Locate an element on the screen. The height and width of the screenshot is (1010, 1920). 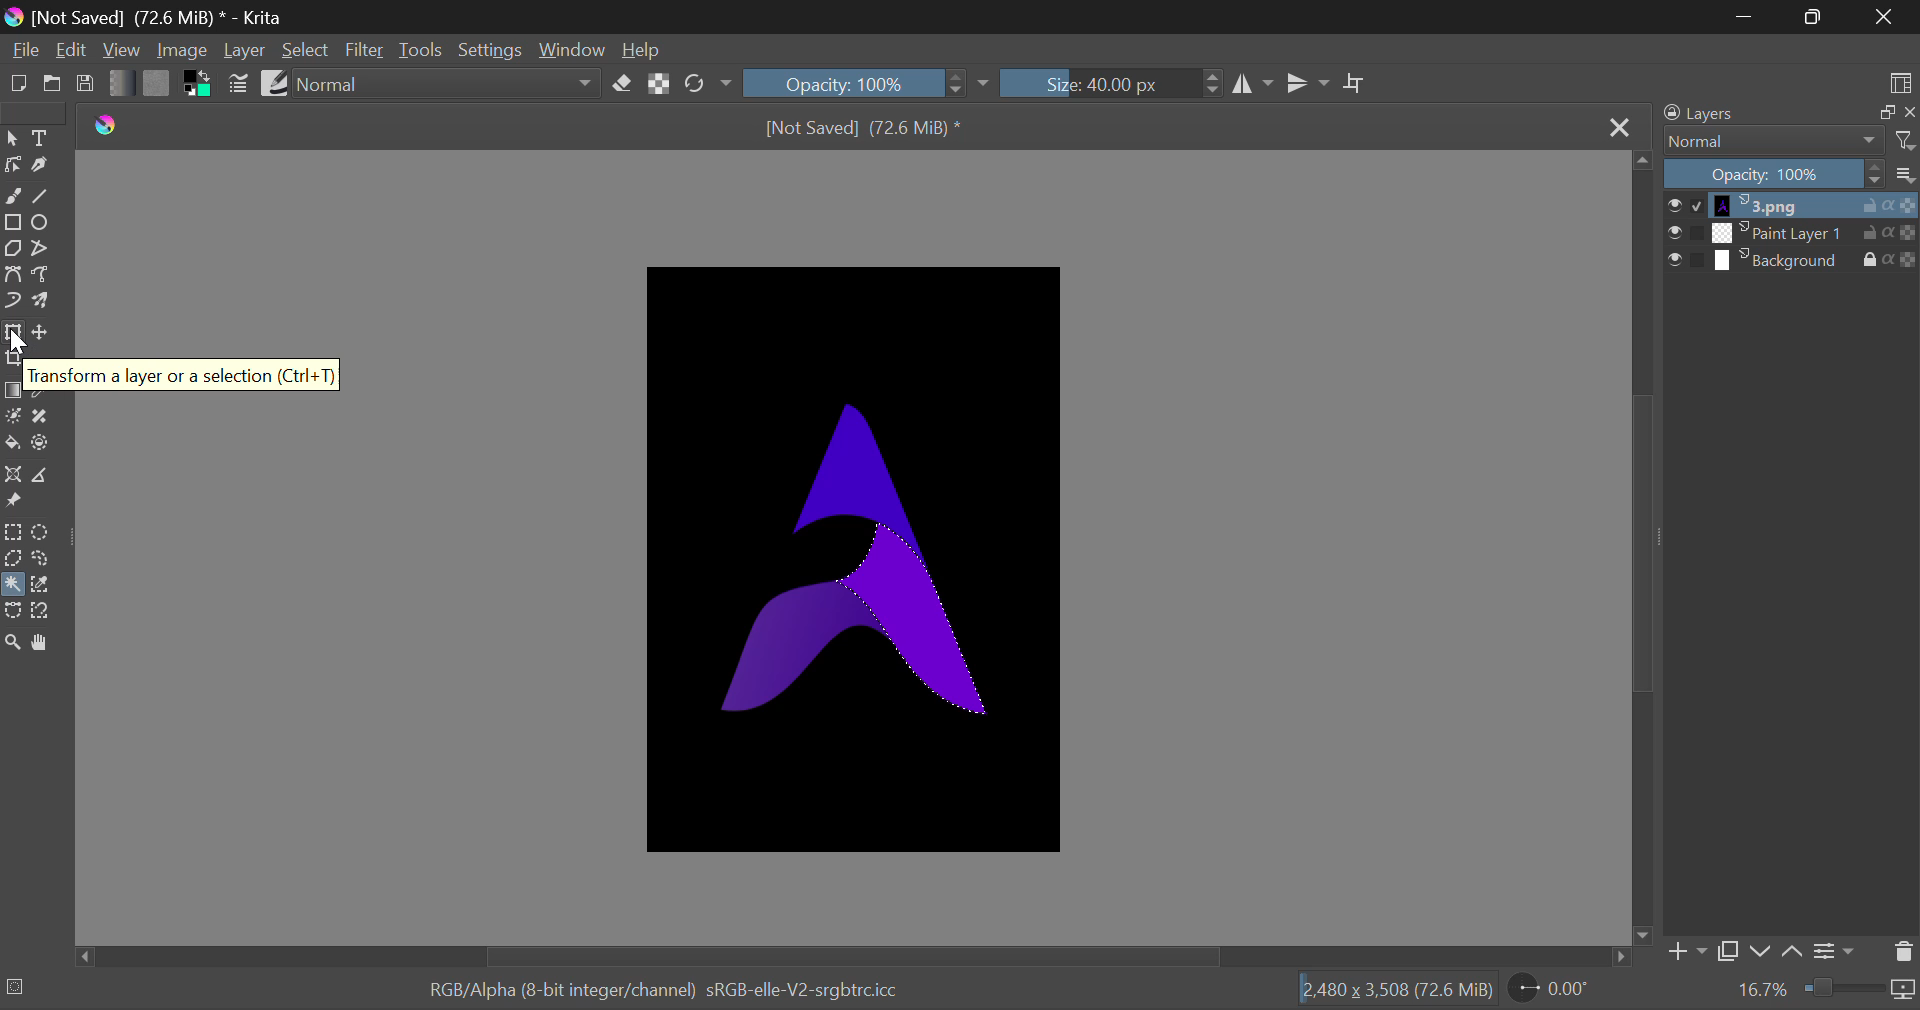
Magnetic Curve Selection is located at coordinates (44, 612).